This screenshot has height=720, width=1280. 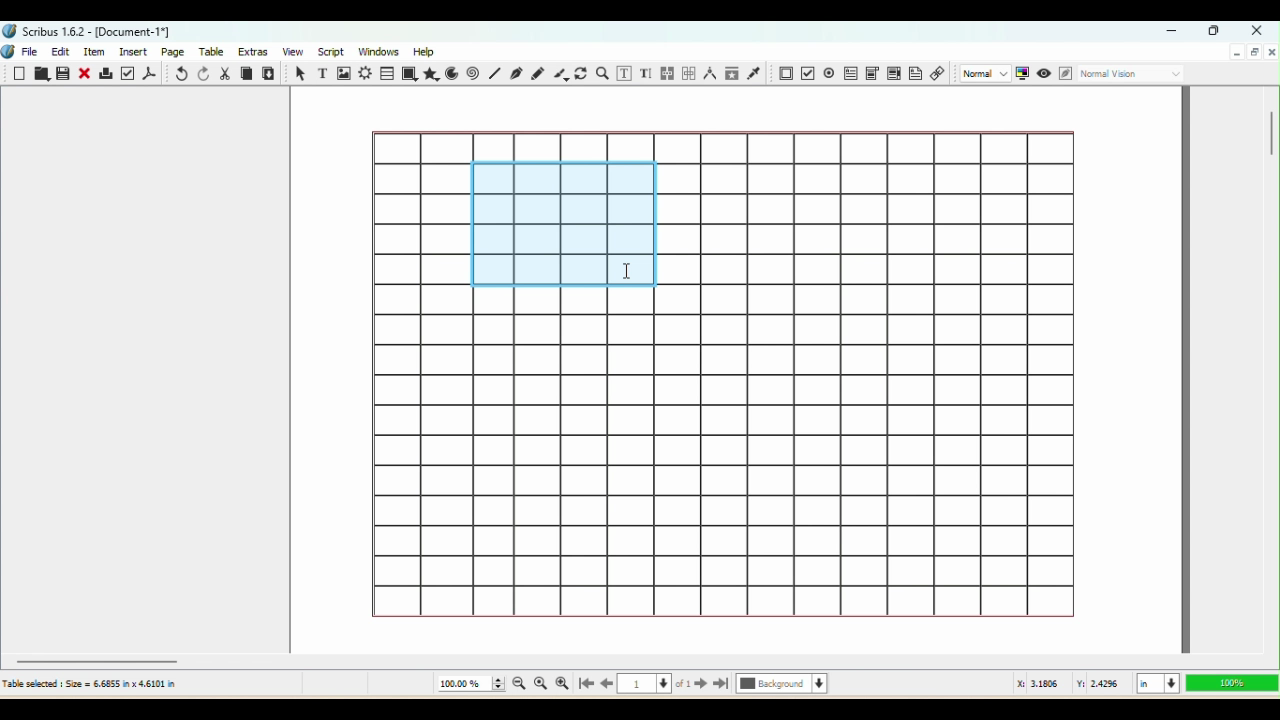 What do you see at coordinates (320, 72) in the screenshot?
I see `Text frame` at bounding box center [320, 72].